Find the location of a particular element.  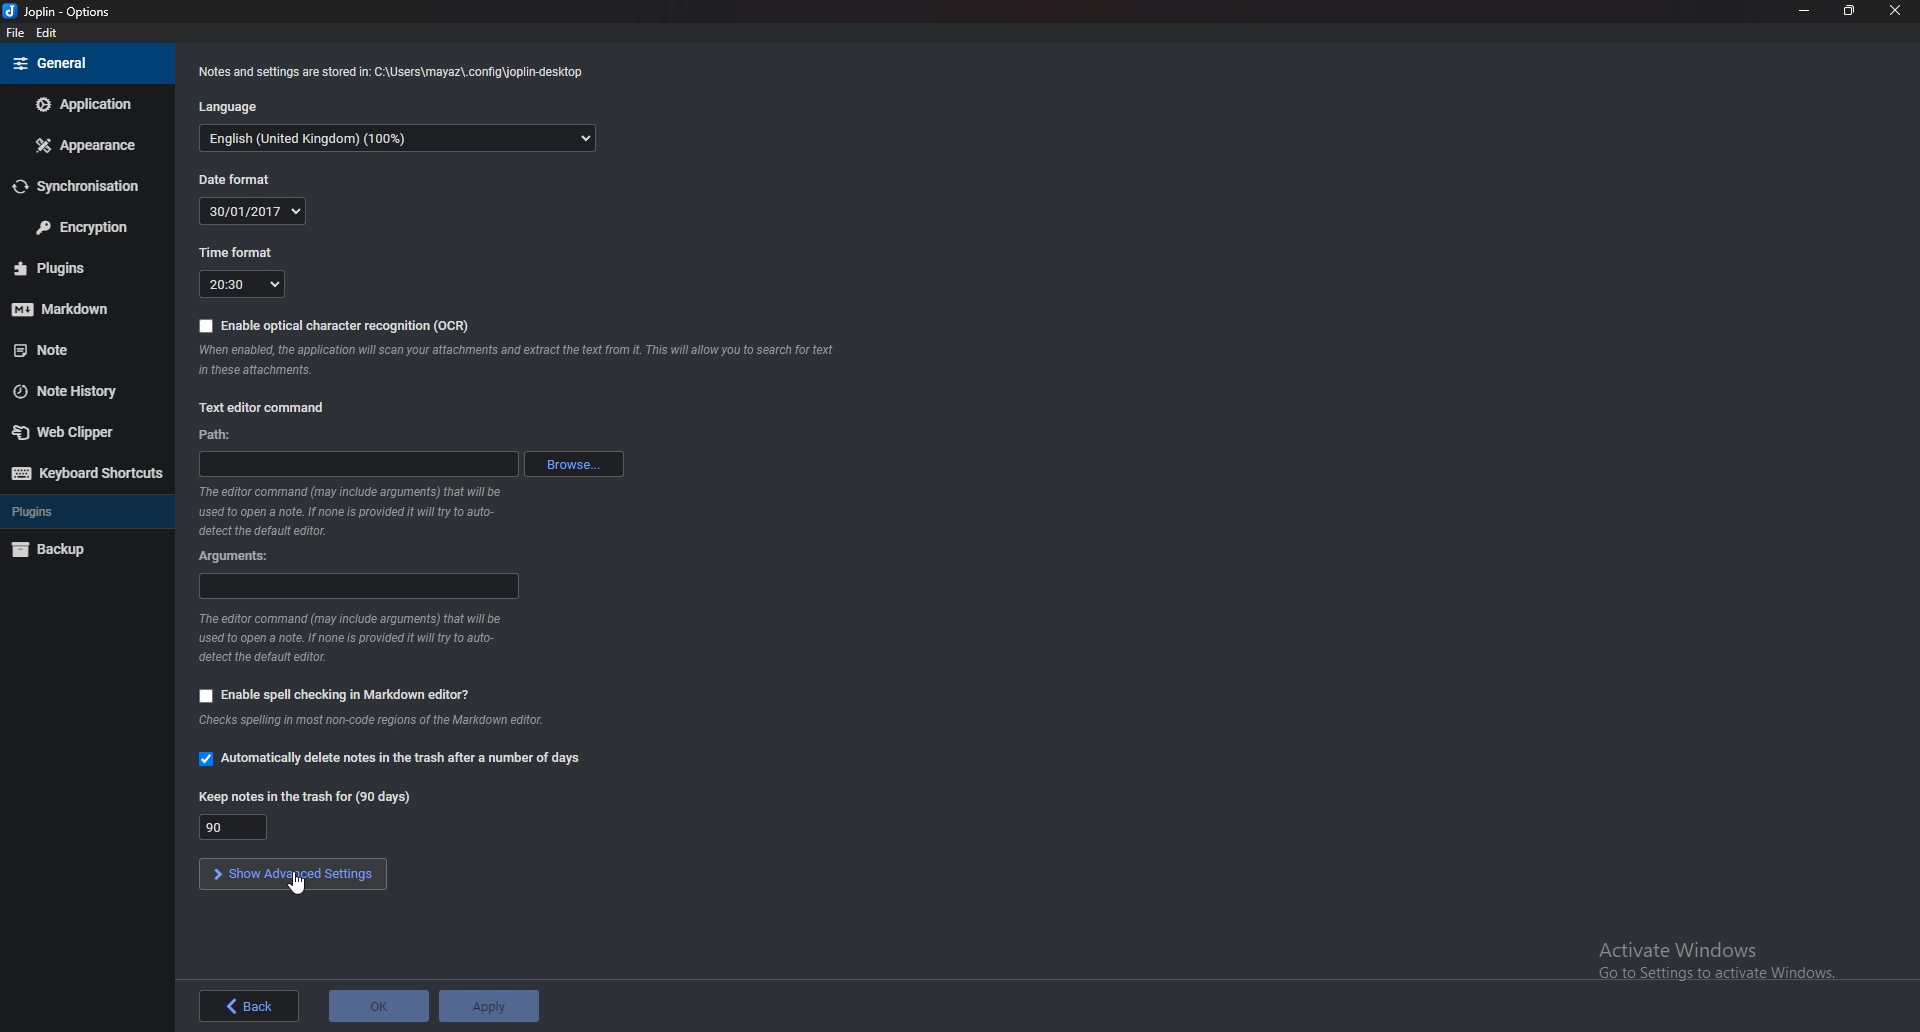

Plugins is located at coordinates (76, 510).